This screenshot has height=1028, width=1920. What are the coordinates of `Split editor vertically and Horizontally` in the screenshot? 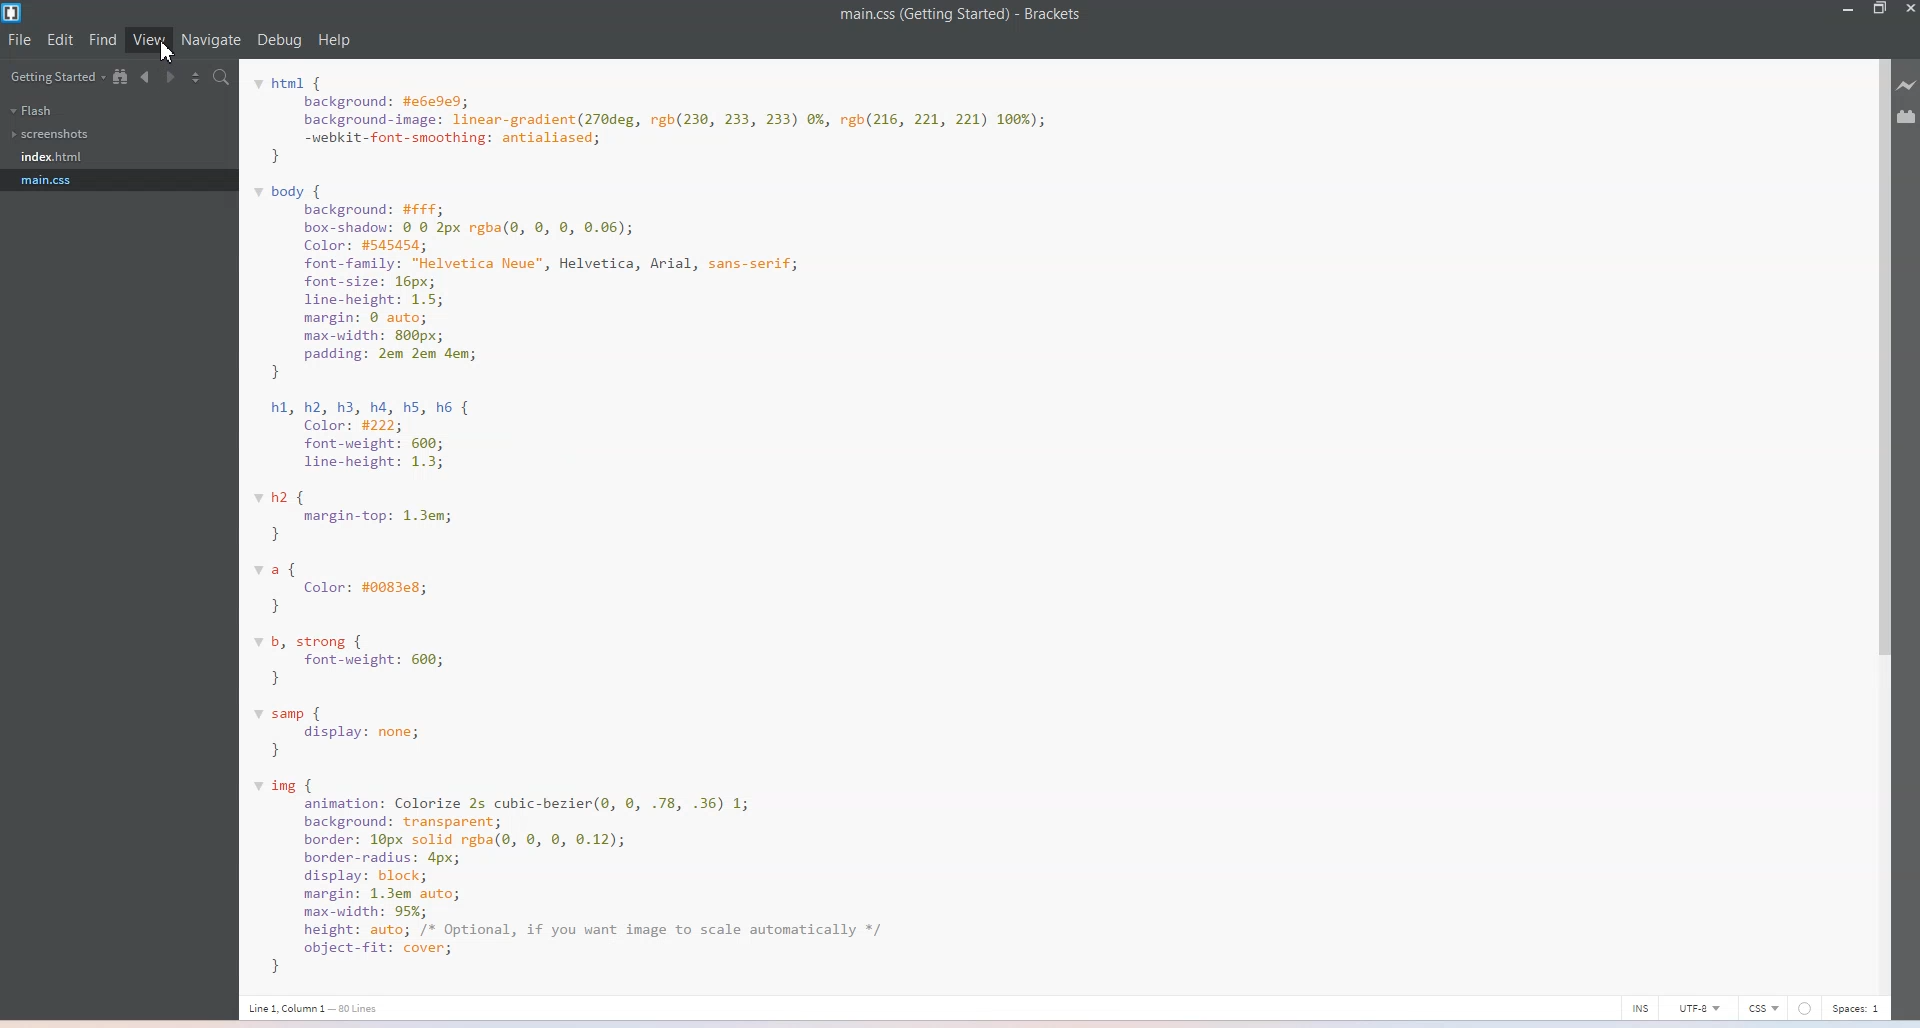 It's located at (194, 76).